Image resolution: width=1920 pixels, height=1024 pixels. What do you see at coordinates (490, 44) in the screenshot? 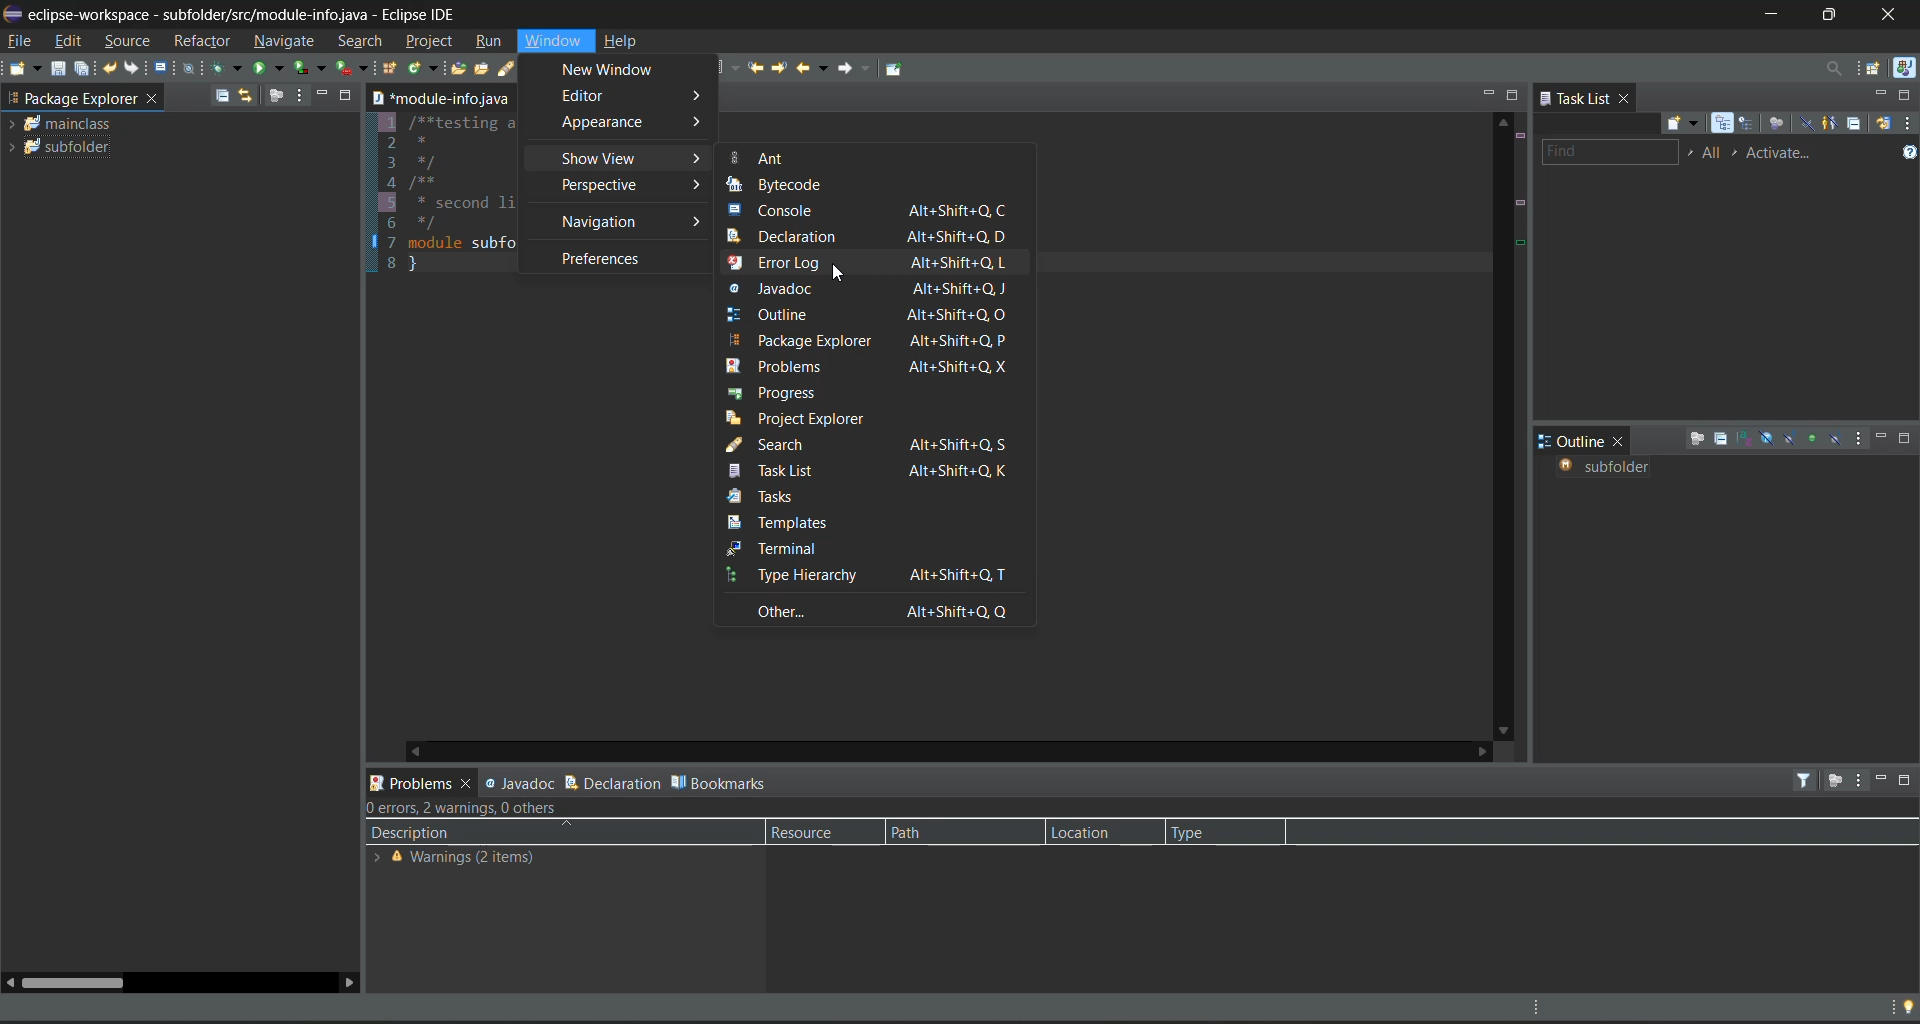
I see `run` at bounding box center [490, 44].